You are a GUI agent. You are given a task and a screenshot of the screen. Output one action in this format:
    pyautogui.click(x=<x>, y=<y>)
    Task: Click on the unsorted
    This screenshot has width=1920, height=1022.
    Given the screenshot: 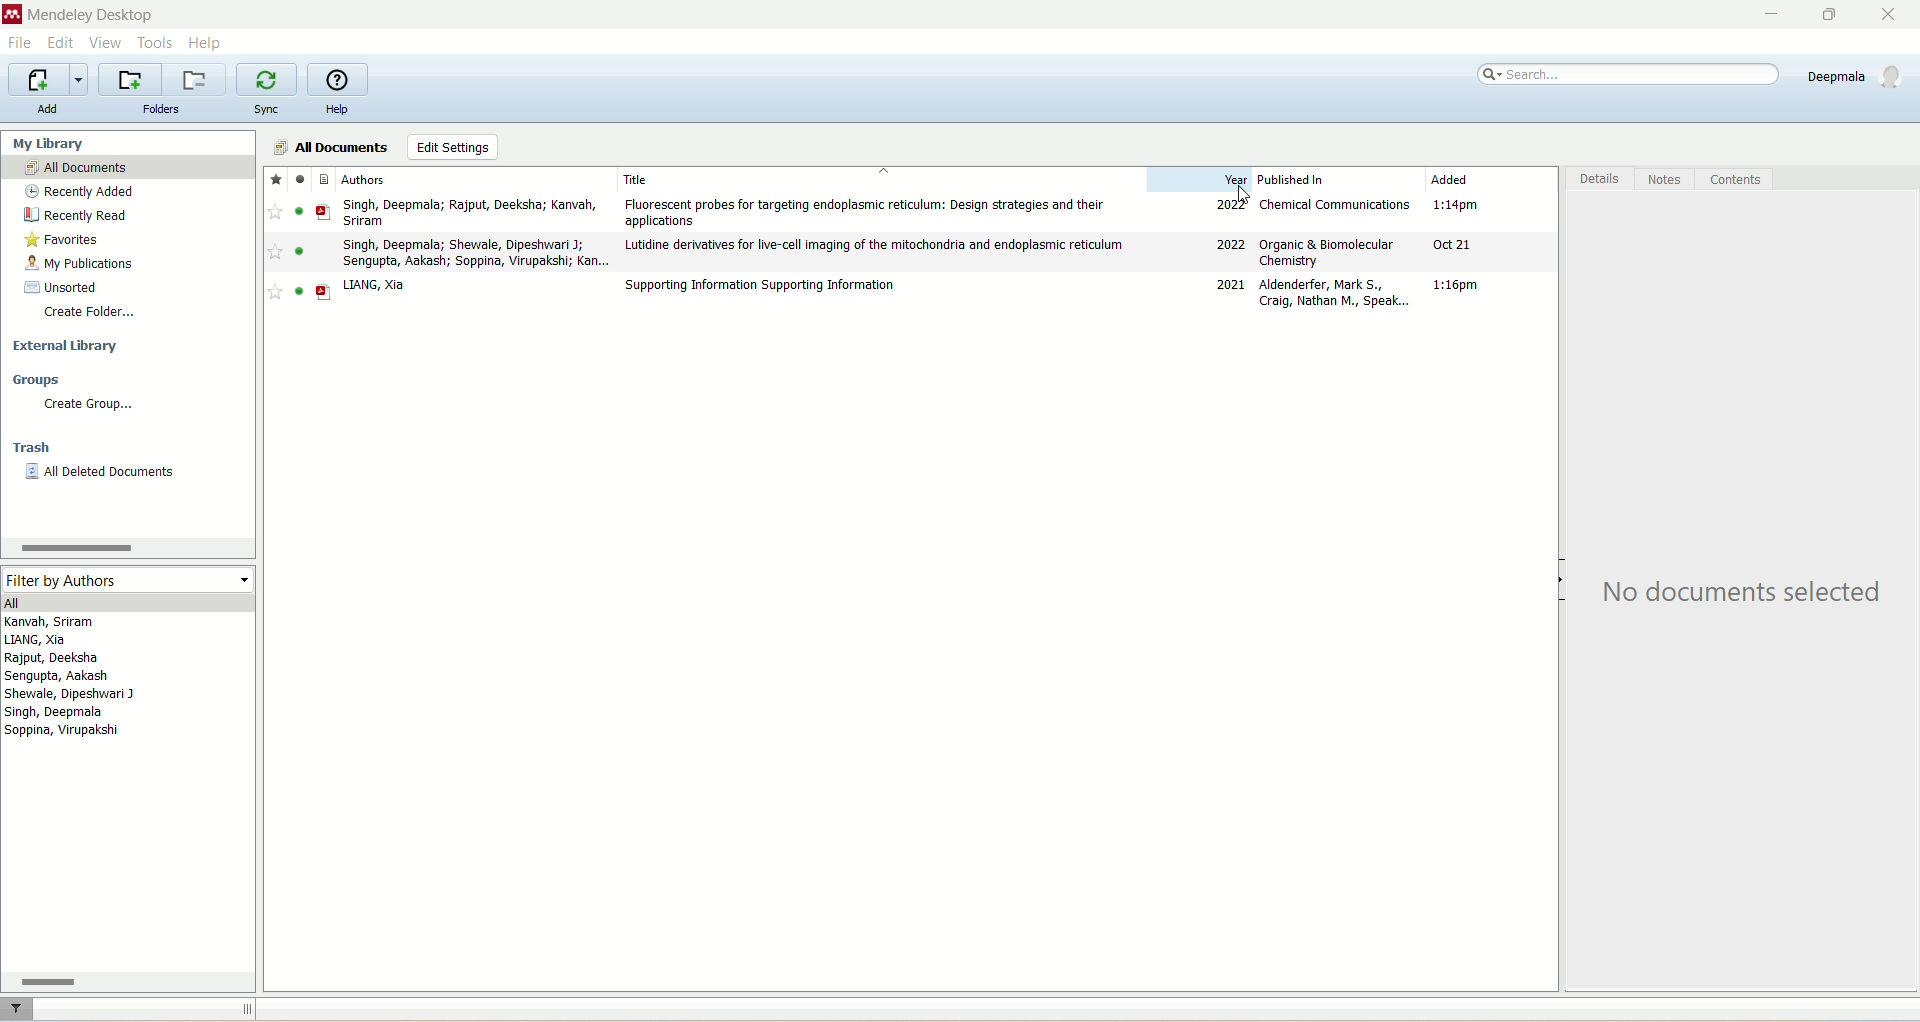 What is the action you would take?
    pyautogui.click(x=61, y=288)
    